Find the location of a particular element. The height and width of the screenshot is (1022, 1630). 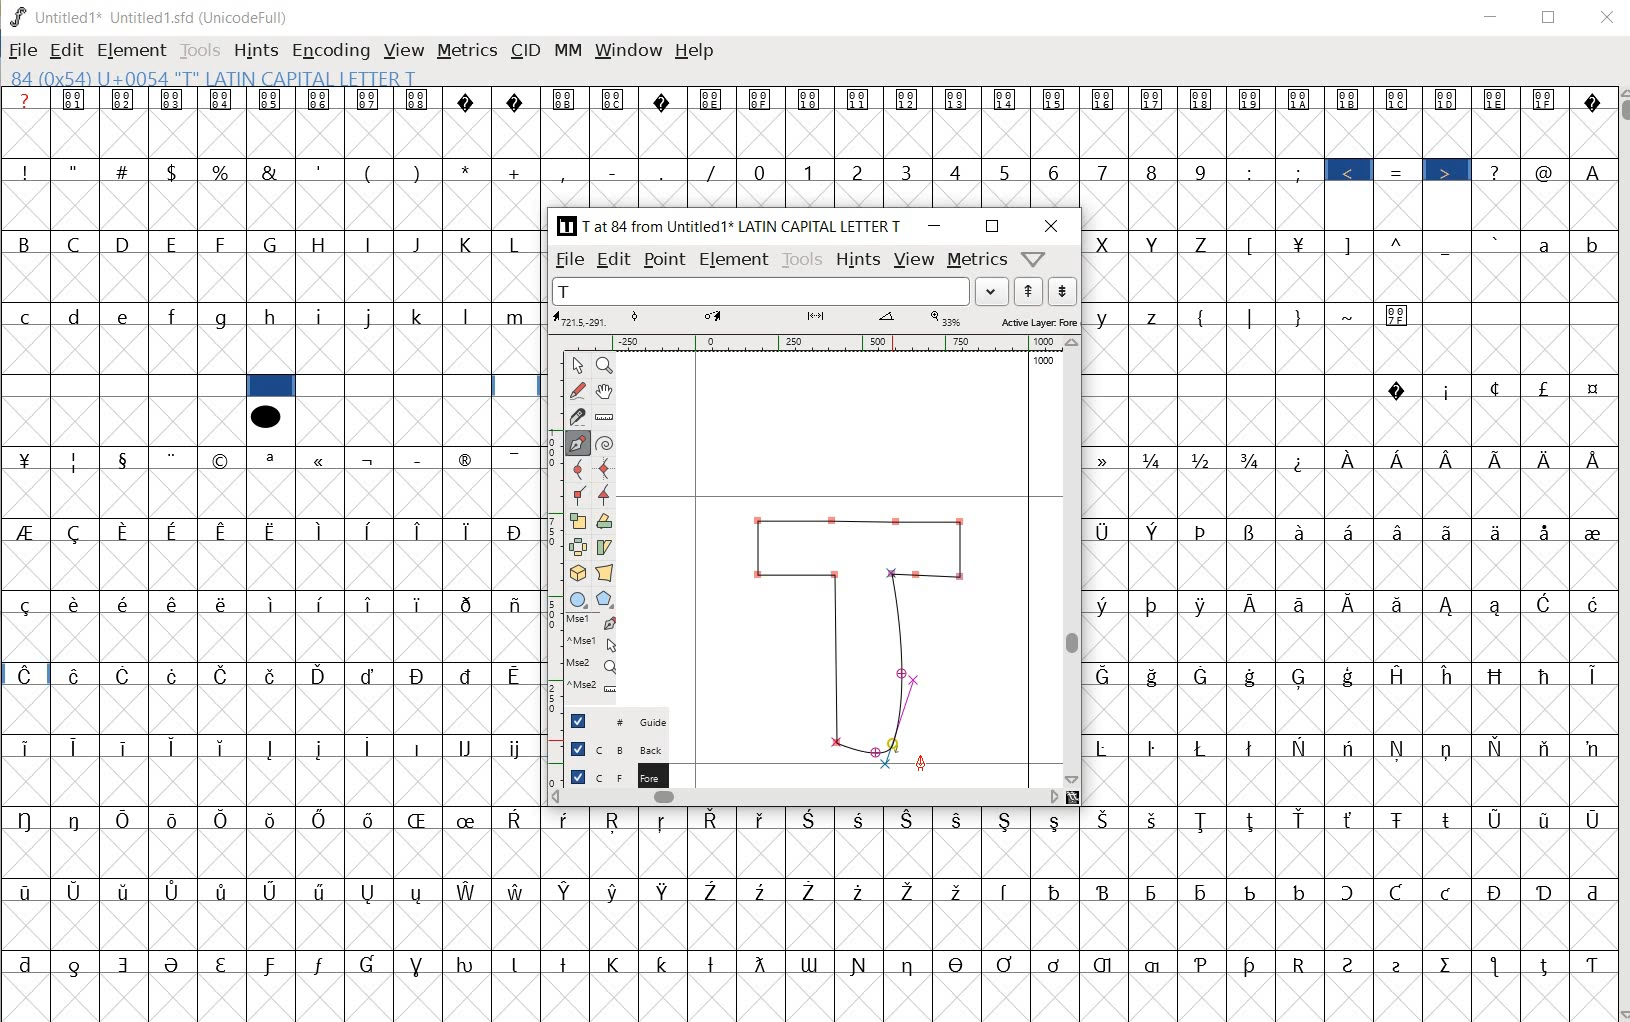

previous word is located at coordinates (1032, 292).